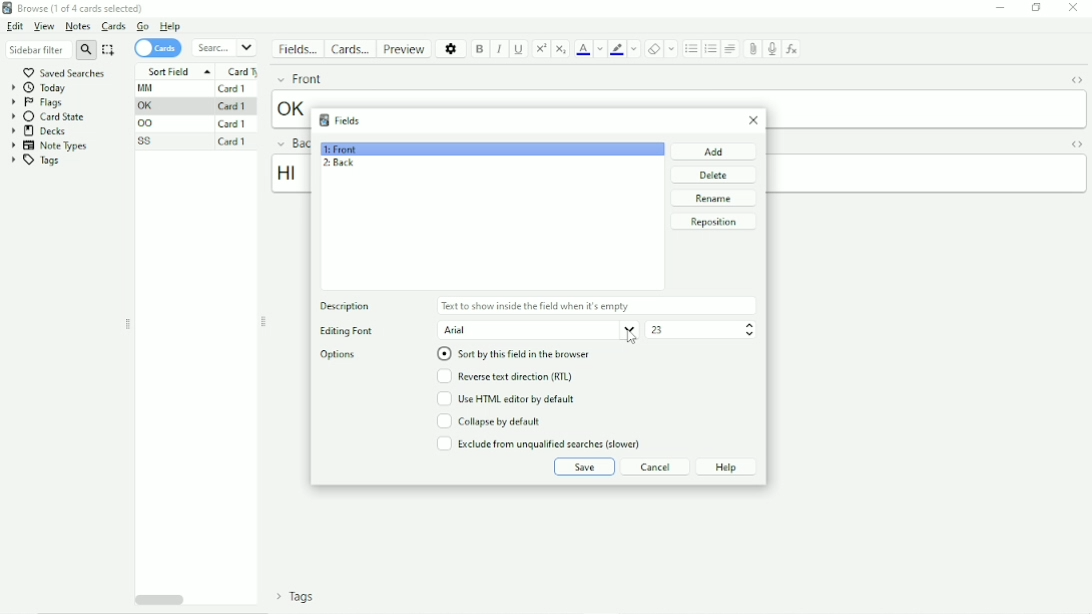 The image size is (1092, 614). Describe the element at coordinates (654, 48) in the screenshot. I see `Remove formatting` at that location.